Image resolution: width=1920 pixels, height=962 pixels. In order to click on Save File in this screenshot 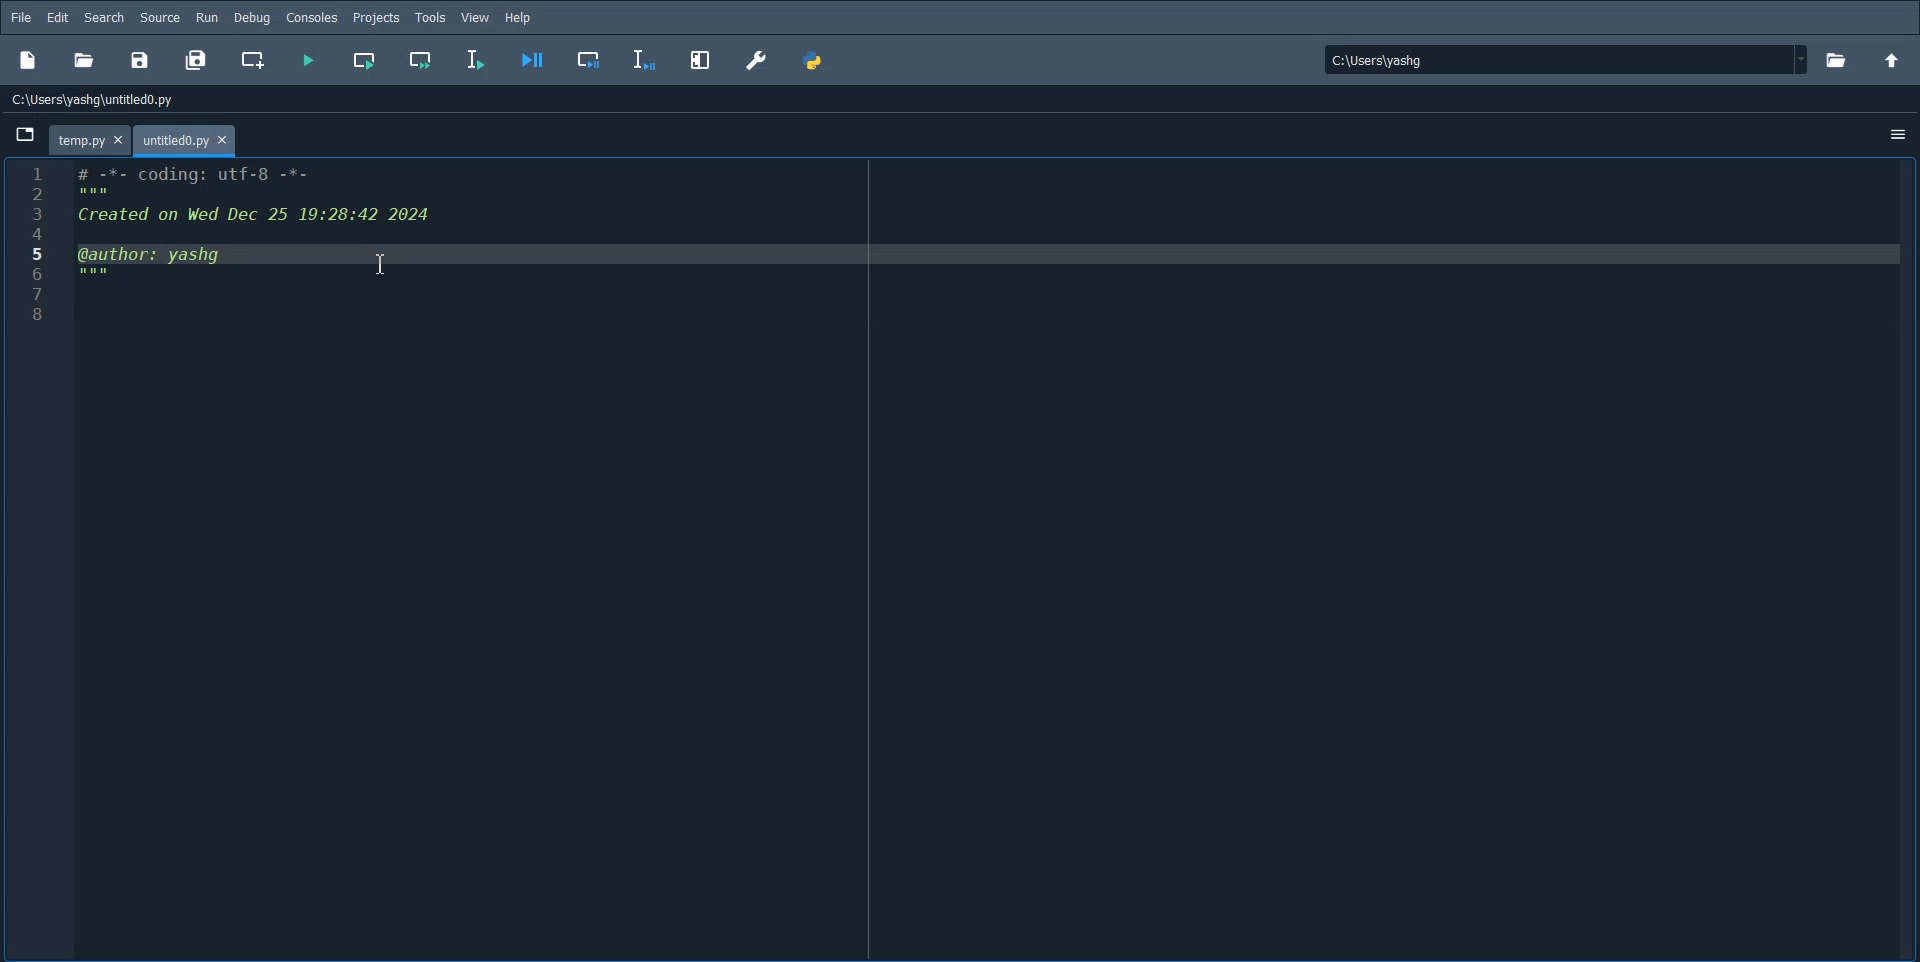, I will do `click(143, 60)`.